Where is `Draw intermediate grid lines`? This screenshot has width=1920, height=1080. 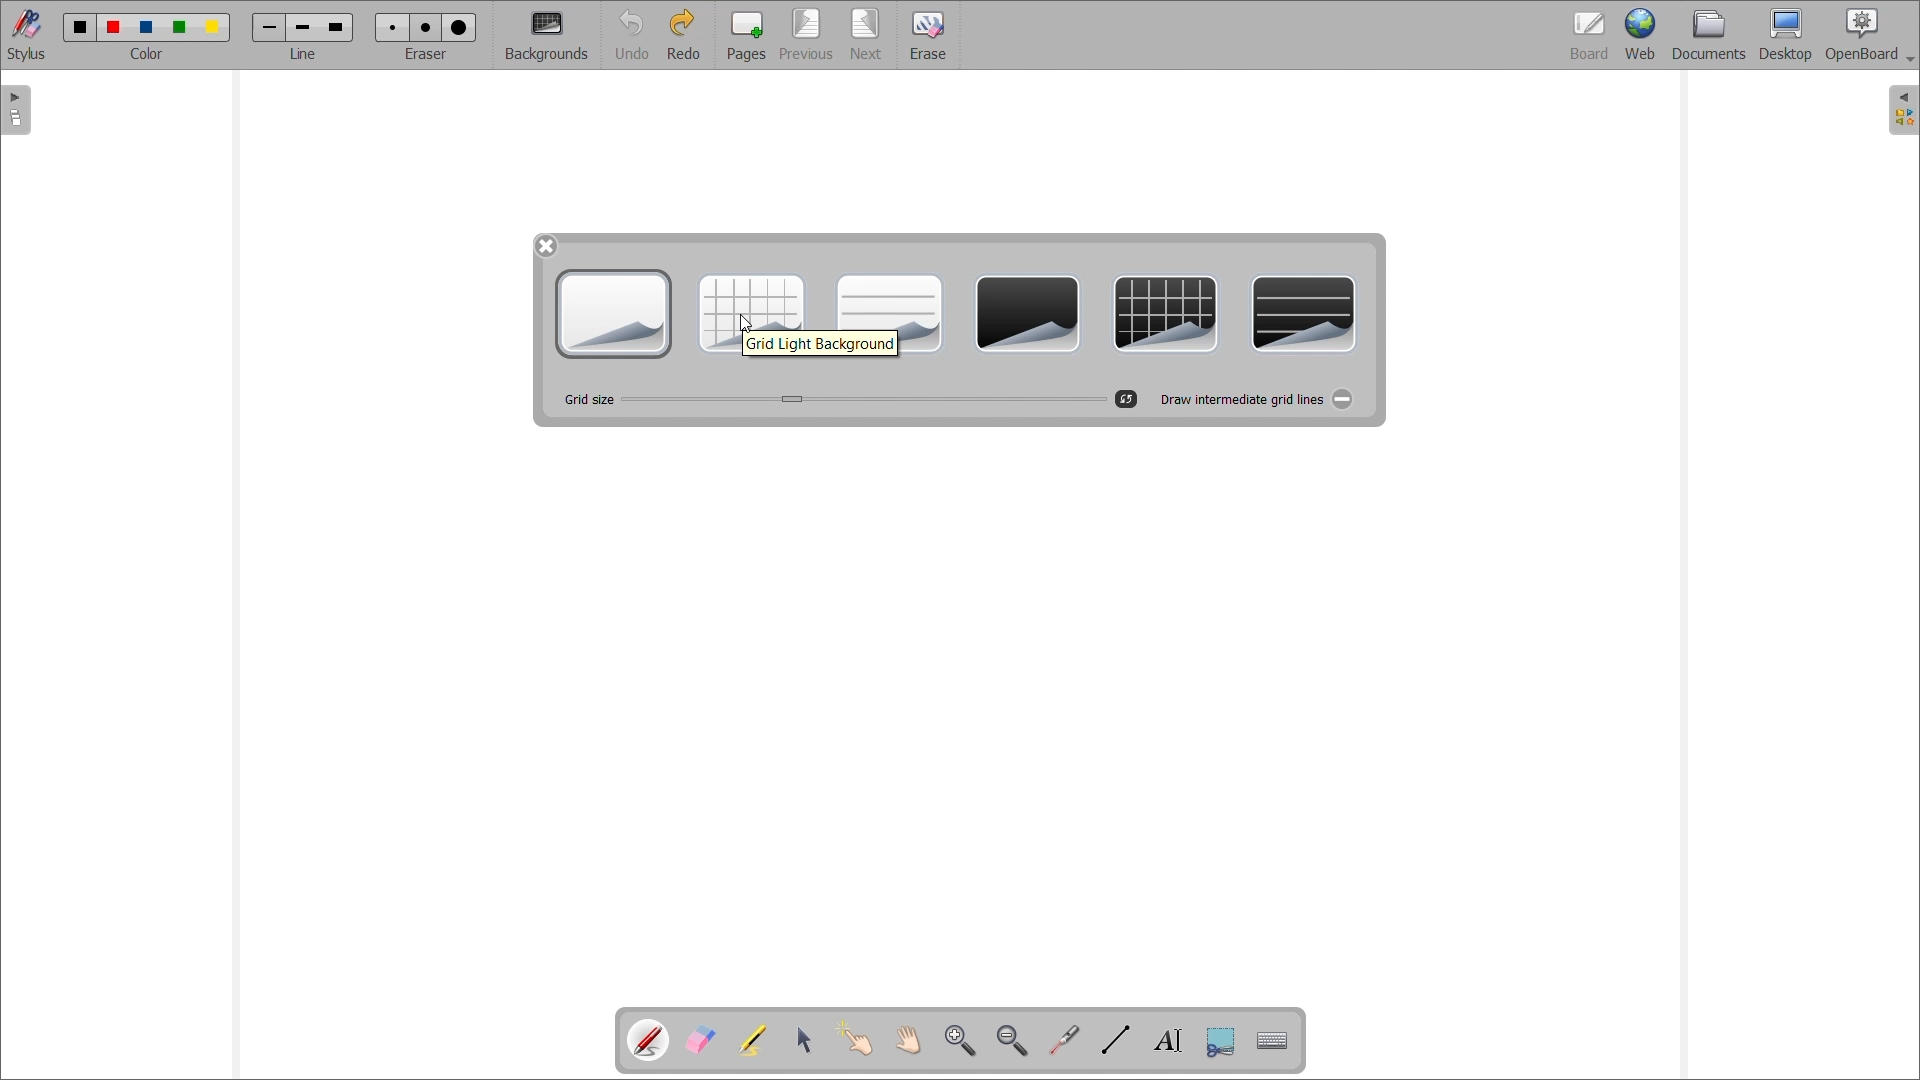
Draw intermediate grid lines is located at coordinates (1342, 399).